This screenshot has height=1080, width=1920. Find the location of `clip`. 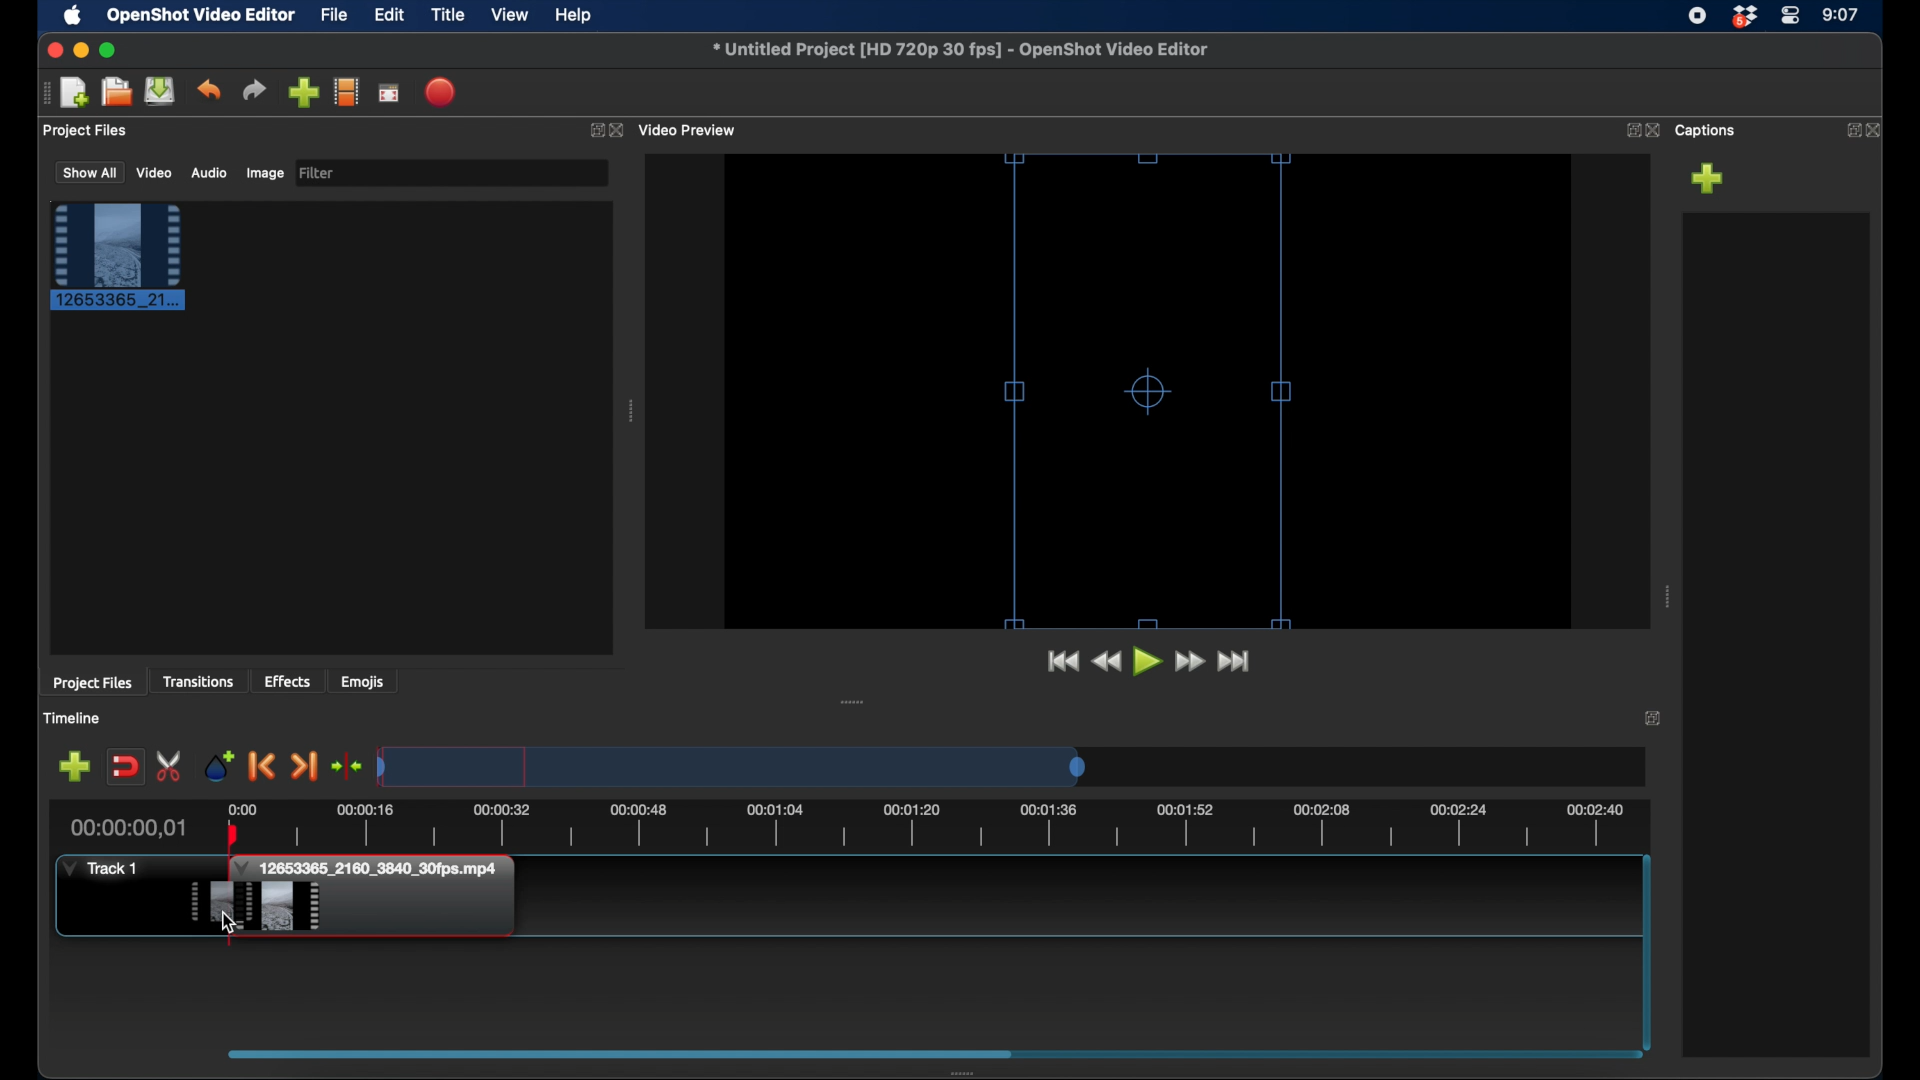

clip is located at coordinates (380, 898).